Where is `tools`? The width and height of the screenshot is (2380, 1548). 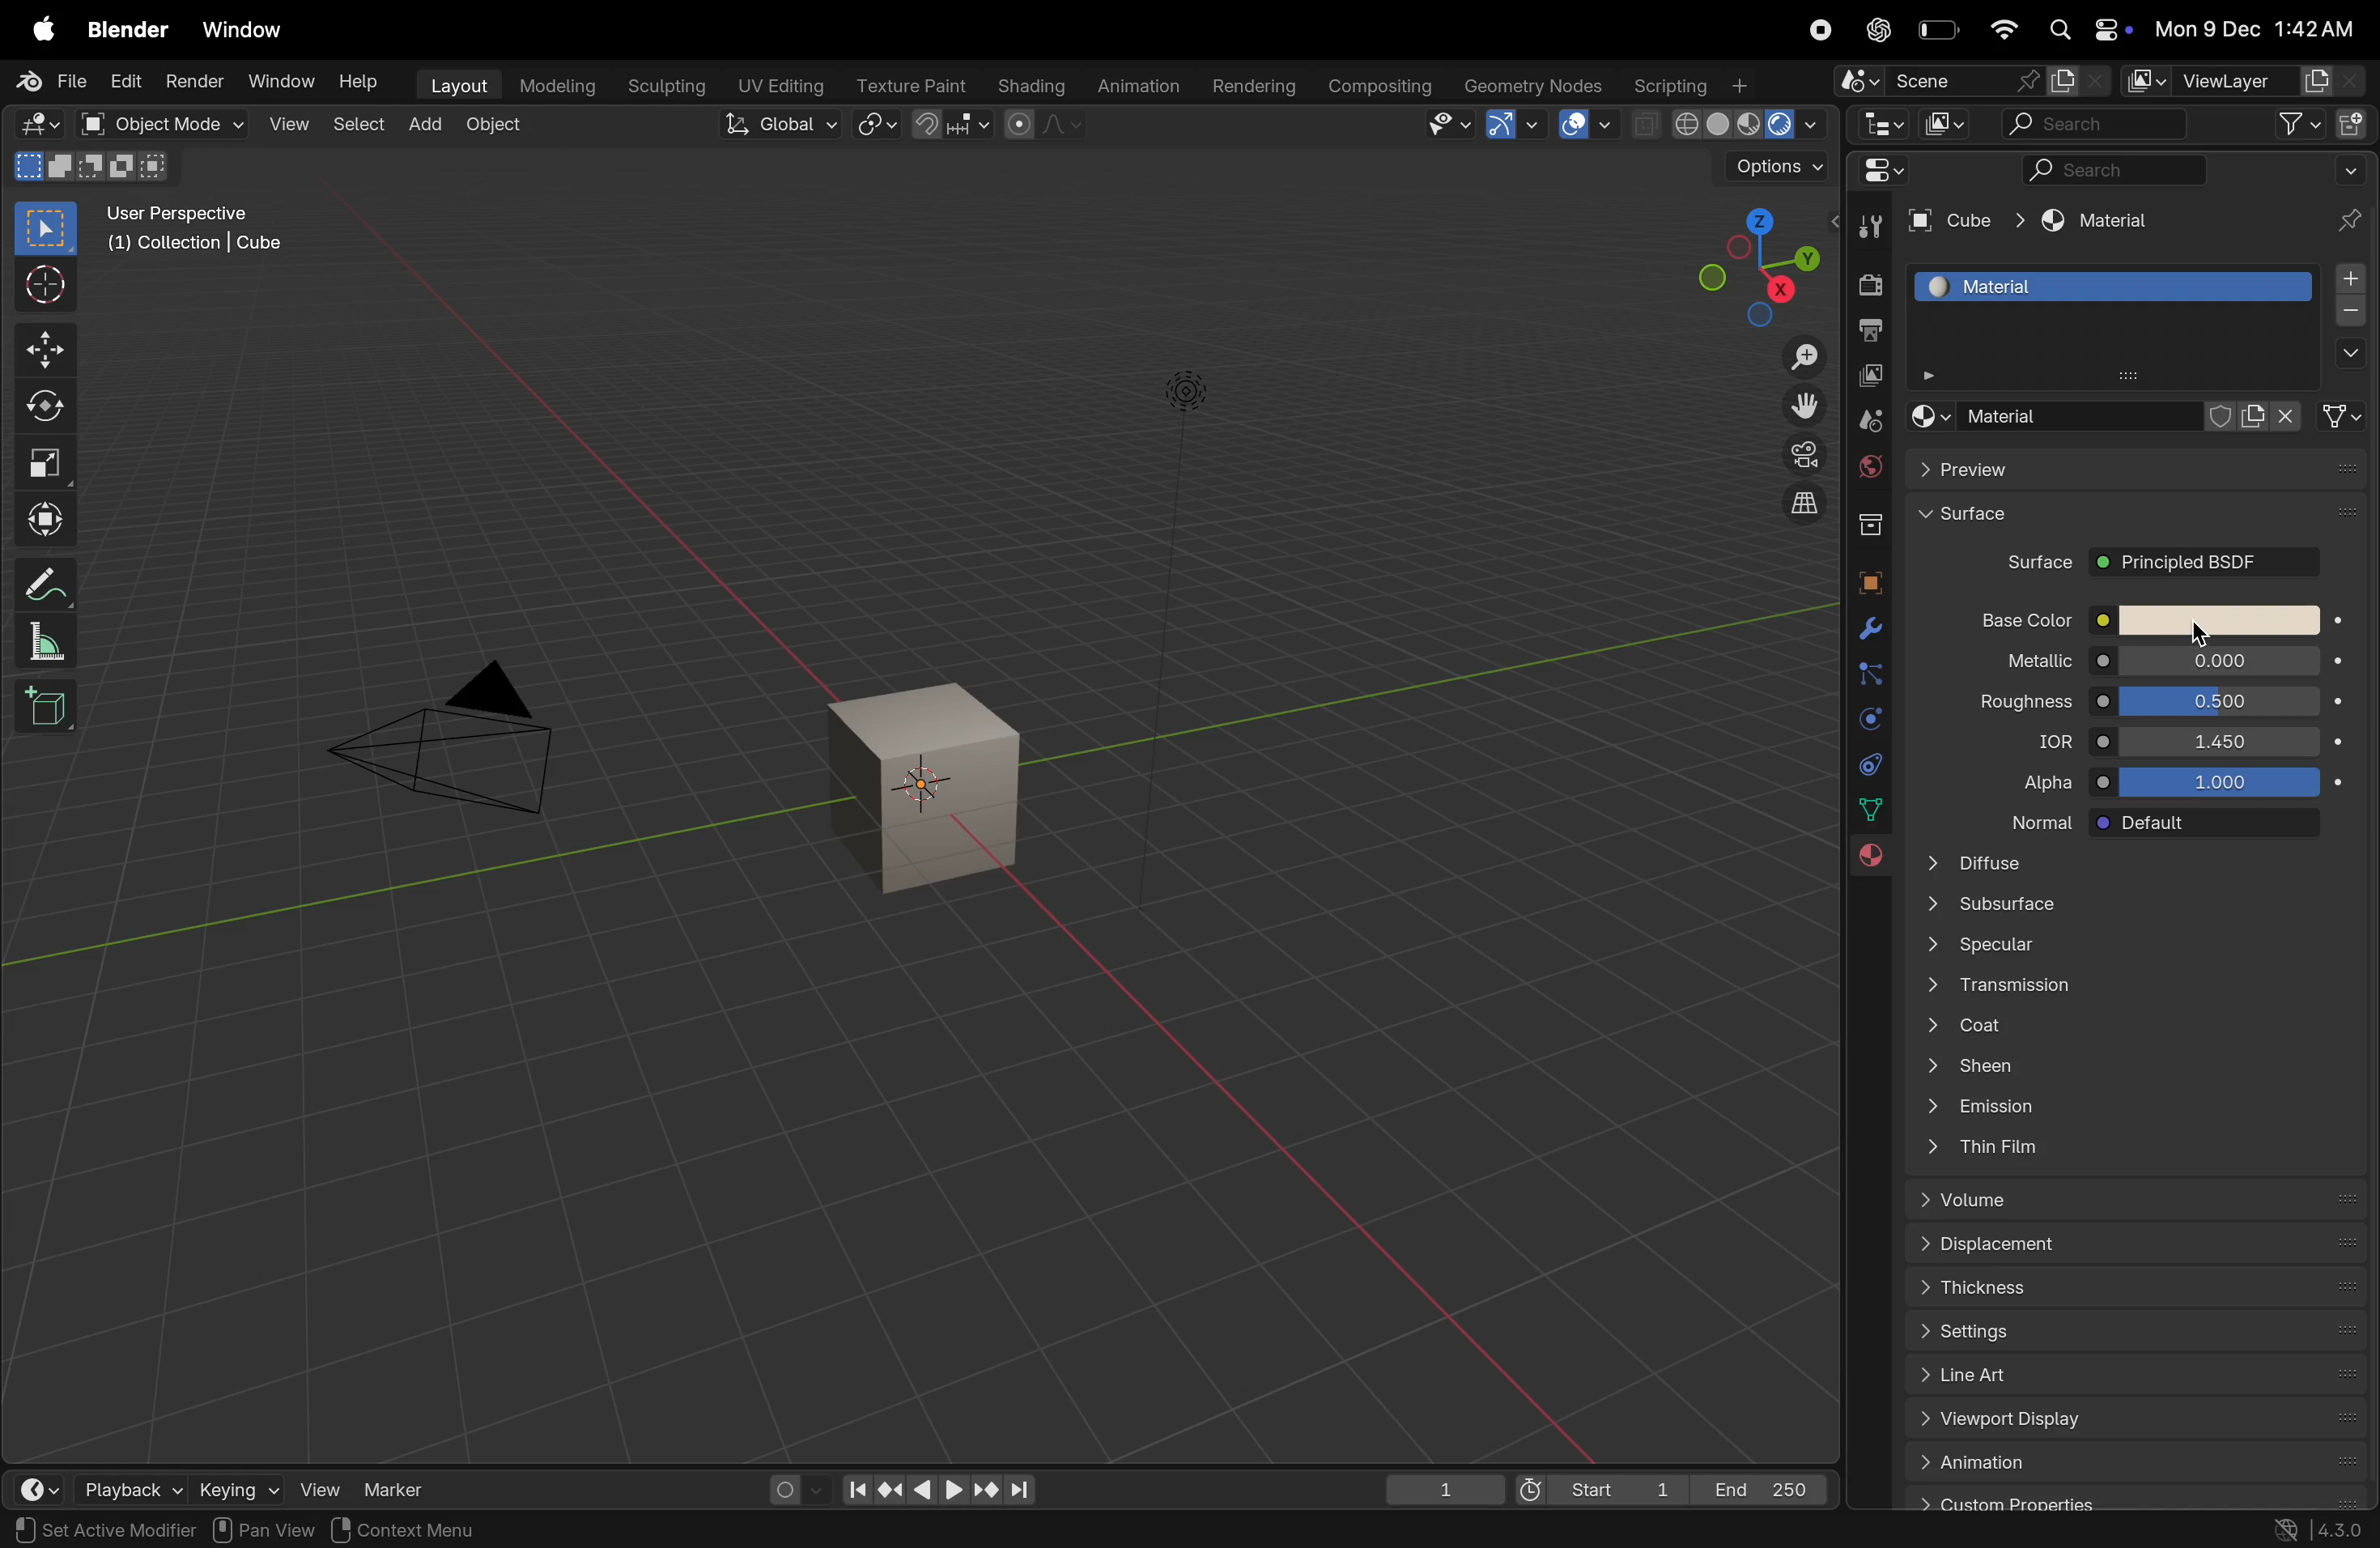 tools is located at coordinates (1869, 224).